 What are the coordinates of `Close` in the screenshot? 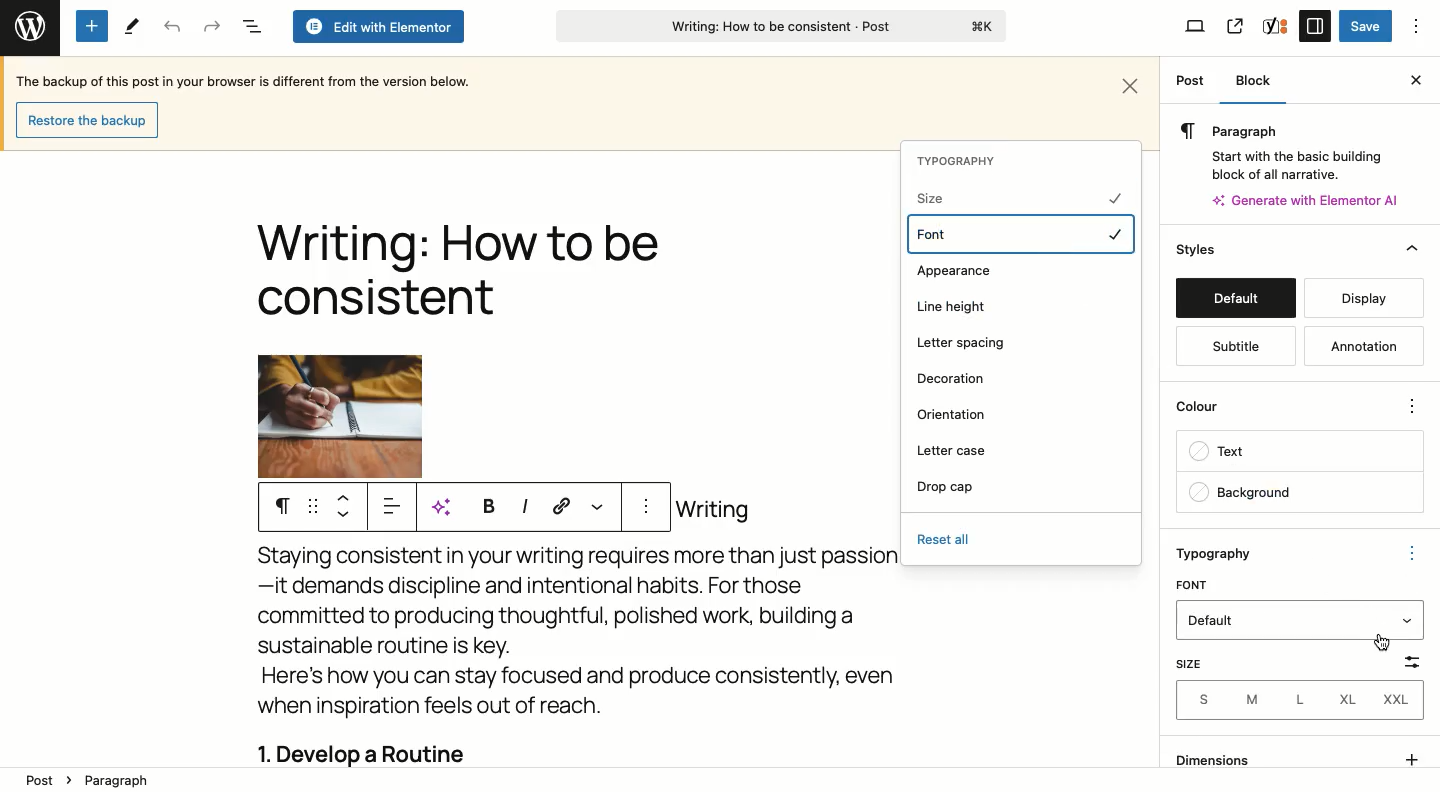 It's located at (1412, 80).